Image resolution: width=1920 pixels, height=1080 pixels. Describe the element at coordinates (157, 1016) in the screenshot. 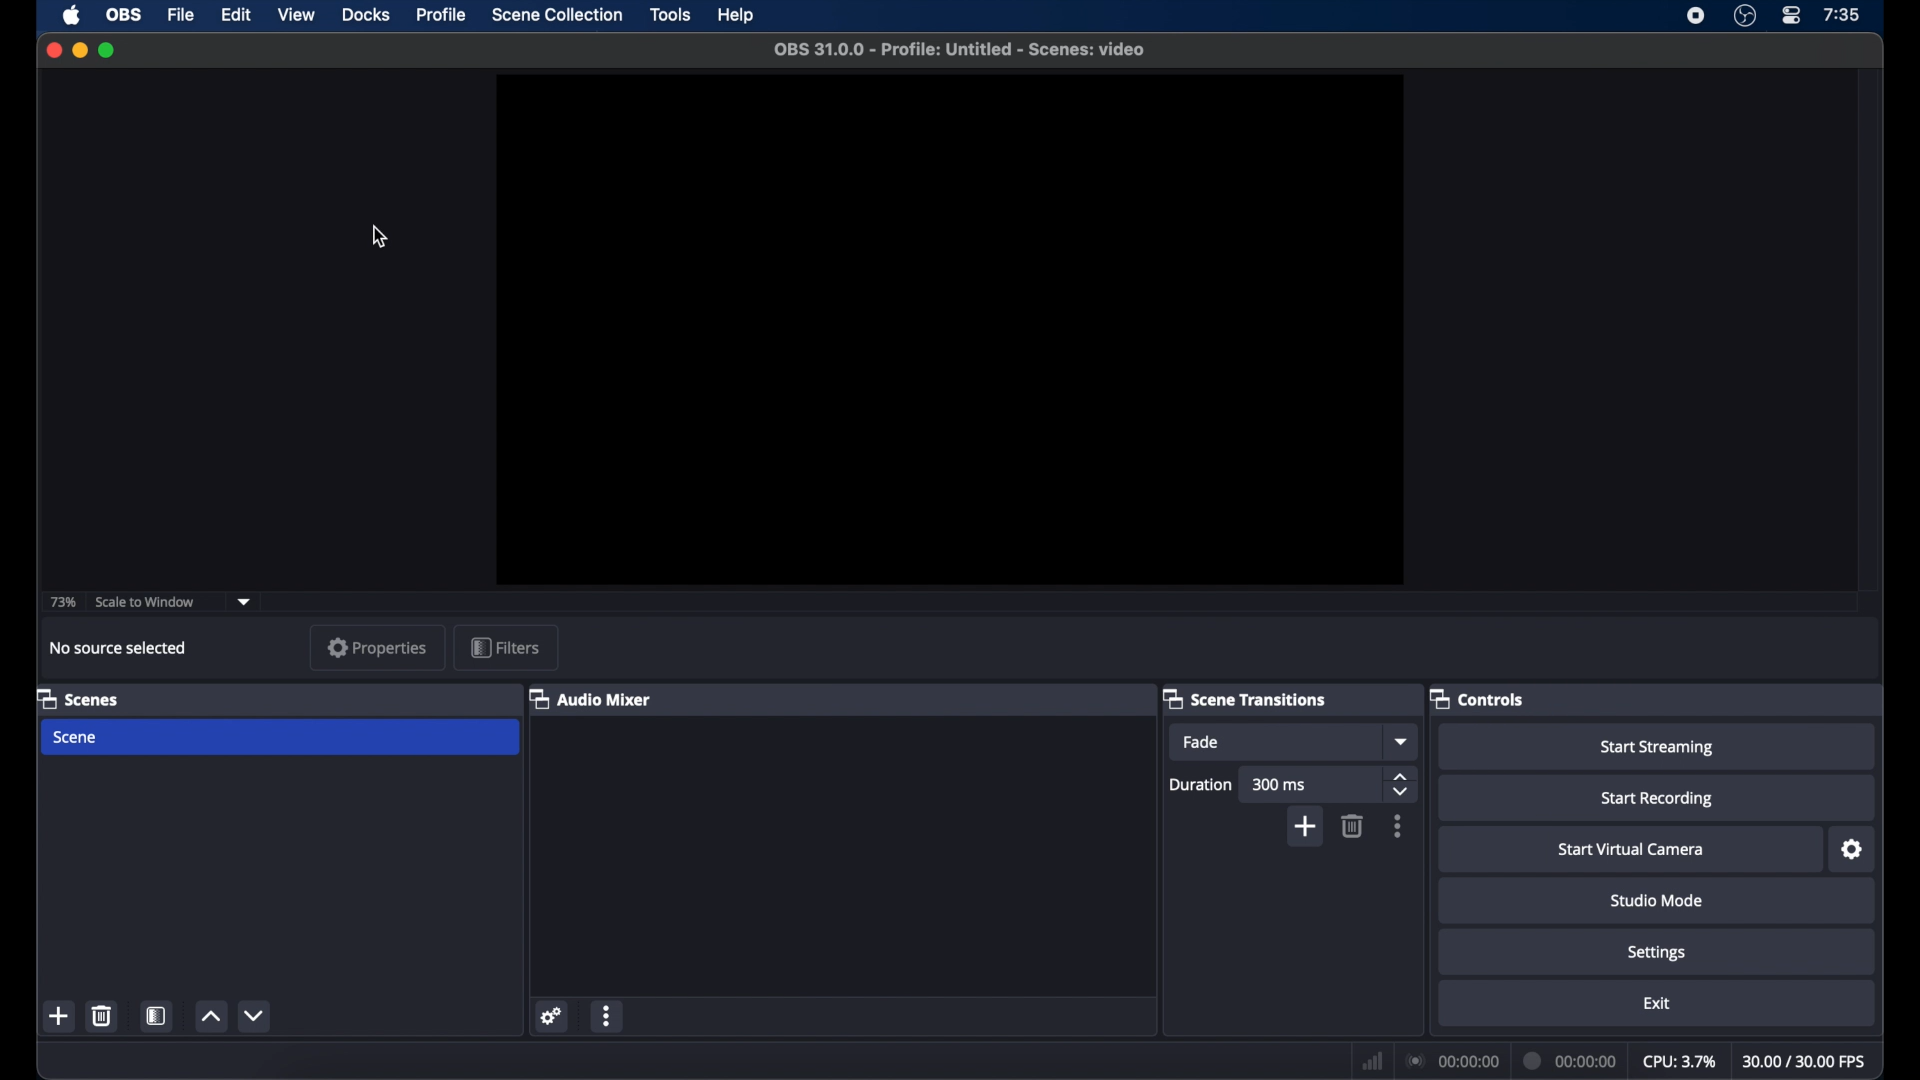

I see `scene filters` at that location.